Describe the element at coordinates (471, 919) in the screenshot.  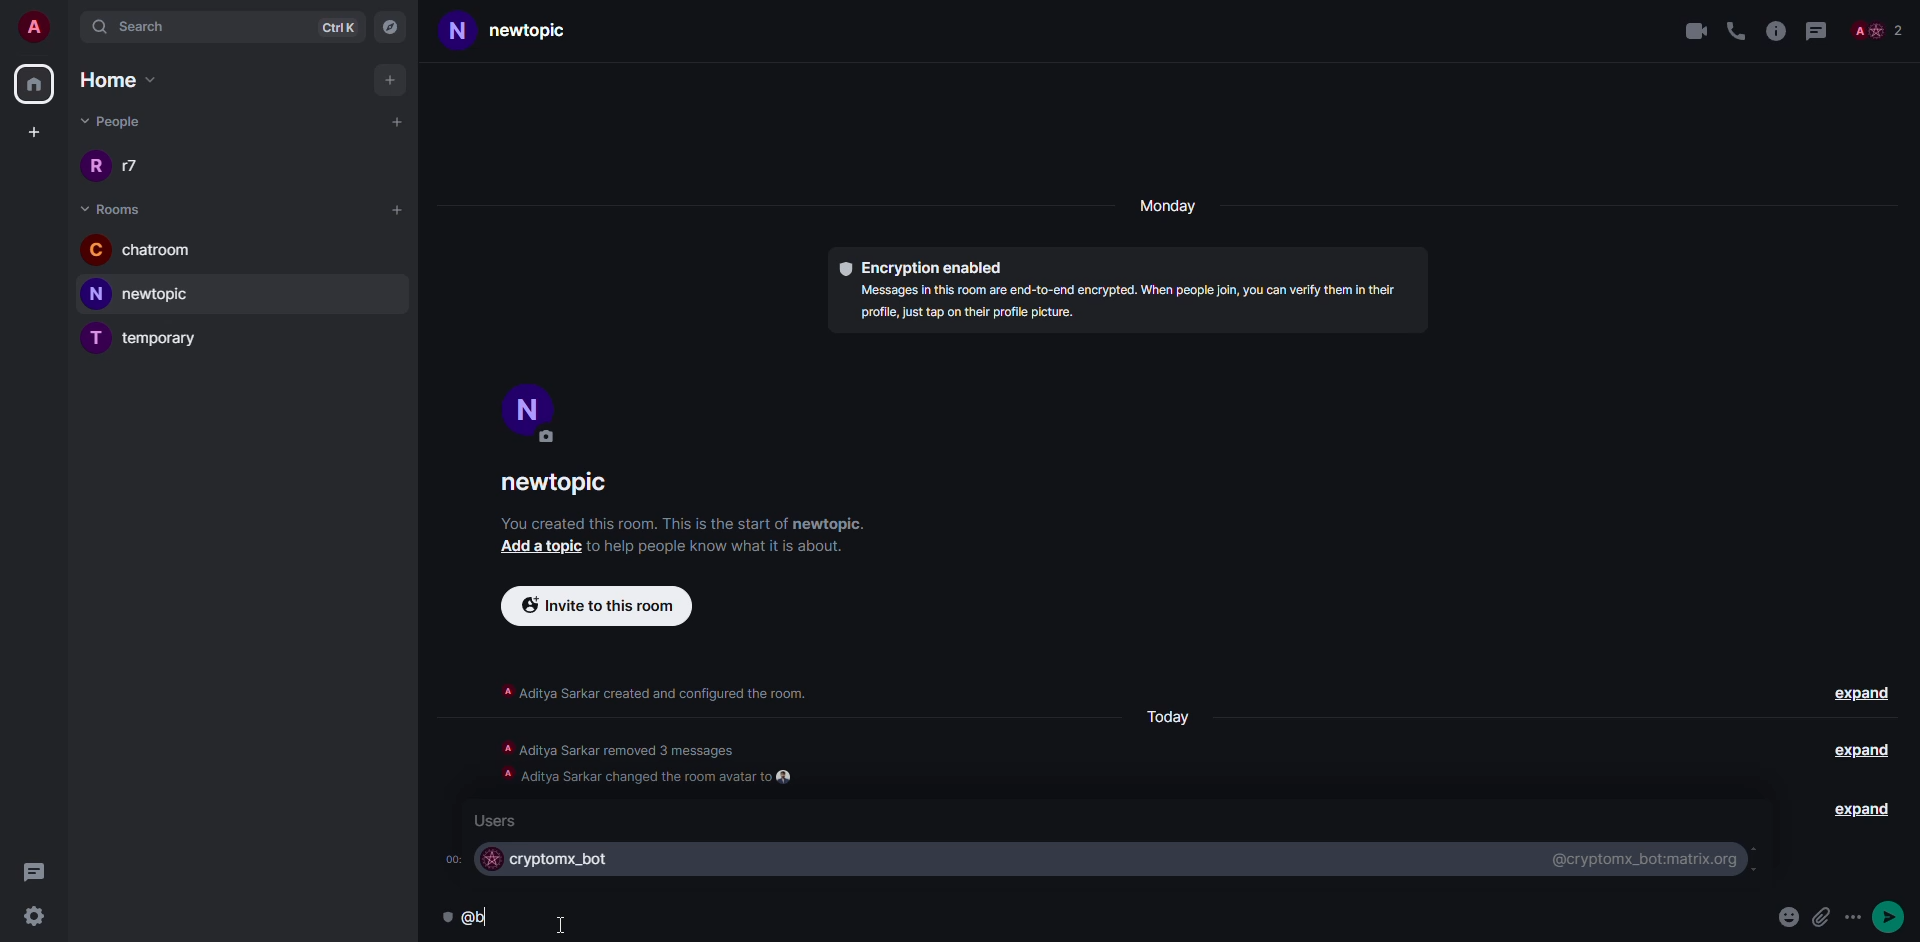
I see `@bo` at that location.